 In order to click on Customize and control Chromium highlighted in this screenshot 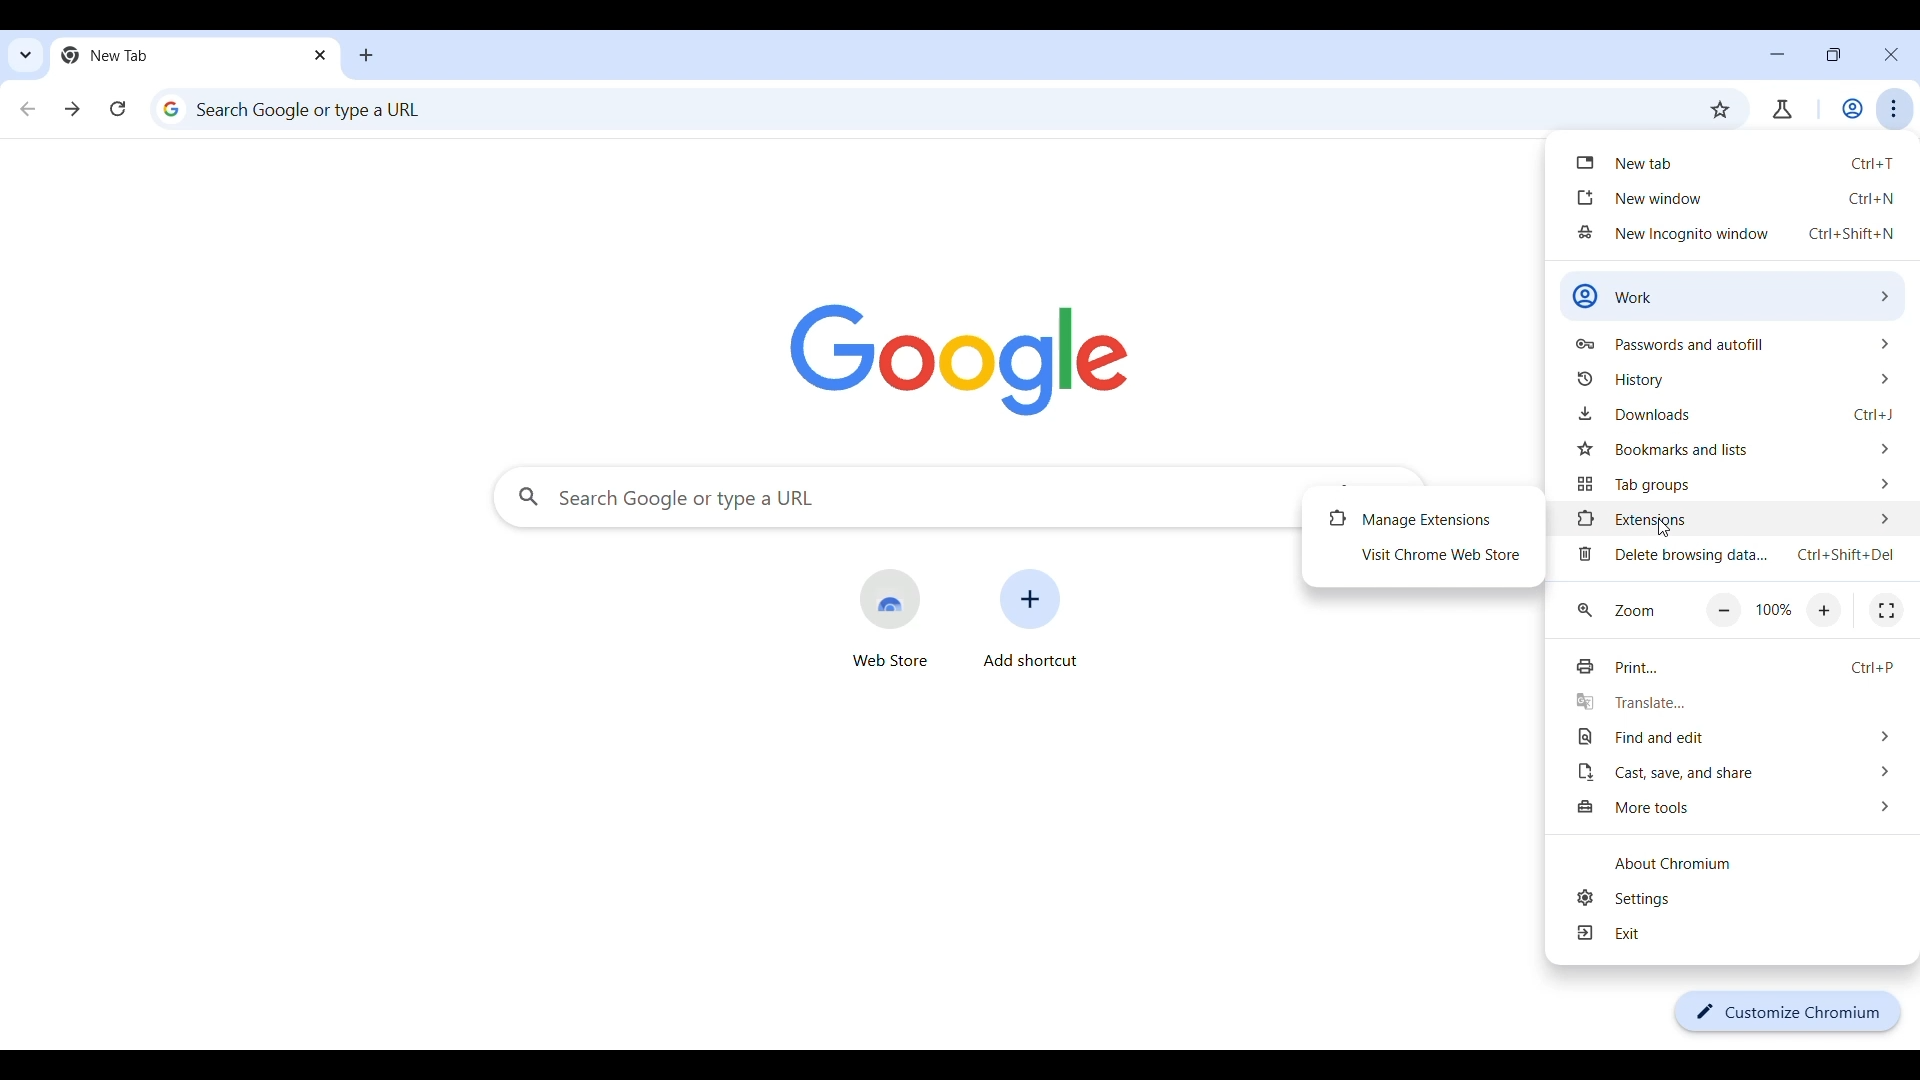, I will do `click(1895, 109)`.